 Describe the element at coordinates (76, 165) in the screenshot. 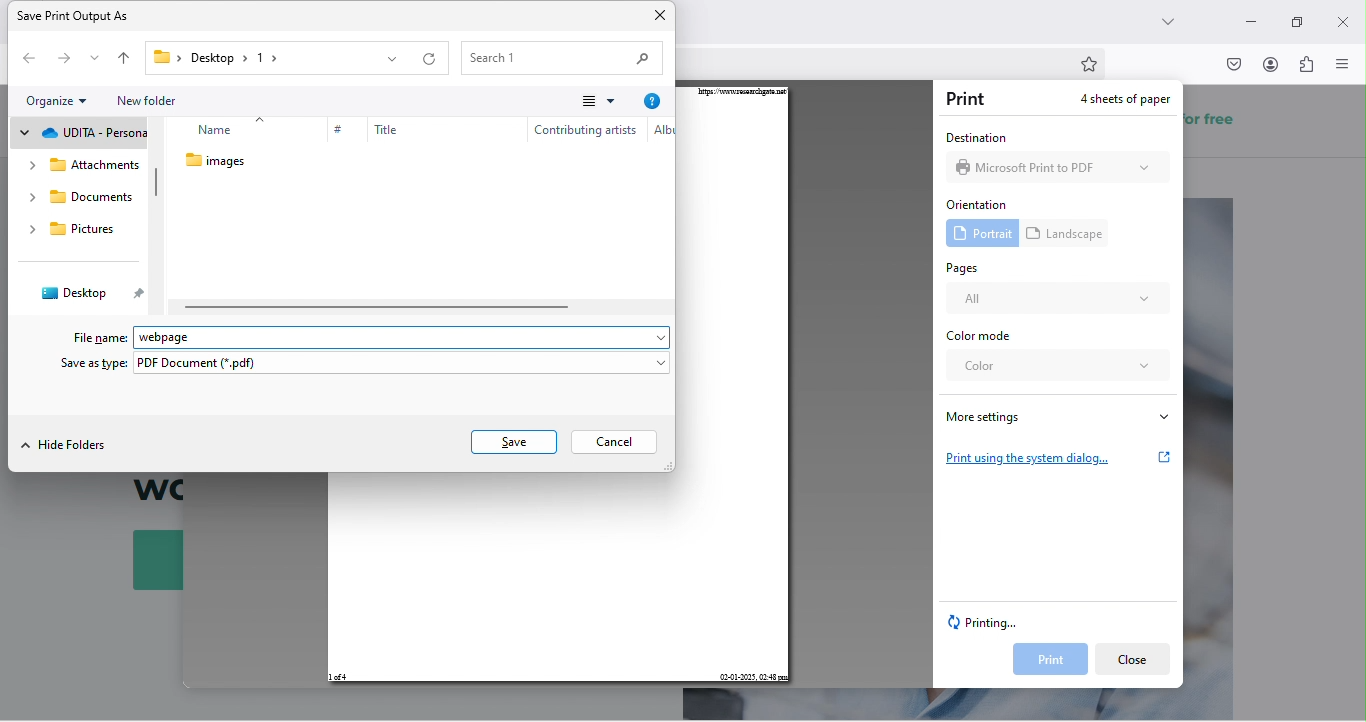

I see `udita personal` at that location.